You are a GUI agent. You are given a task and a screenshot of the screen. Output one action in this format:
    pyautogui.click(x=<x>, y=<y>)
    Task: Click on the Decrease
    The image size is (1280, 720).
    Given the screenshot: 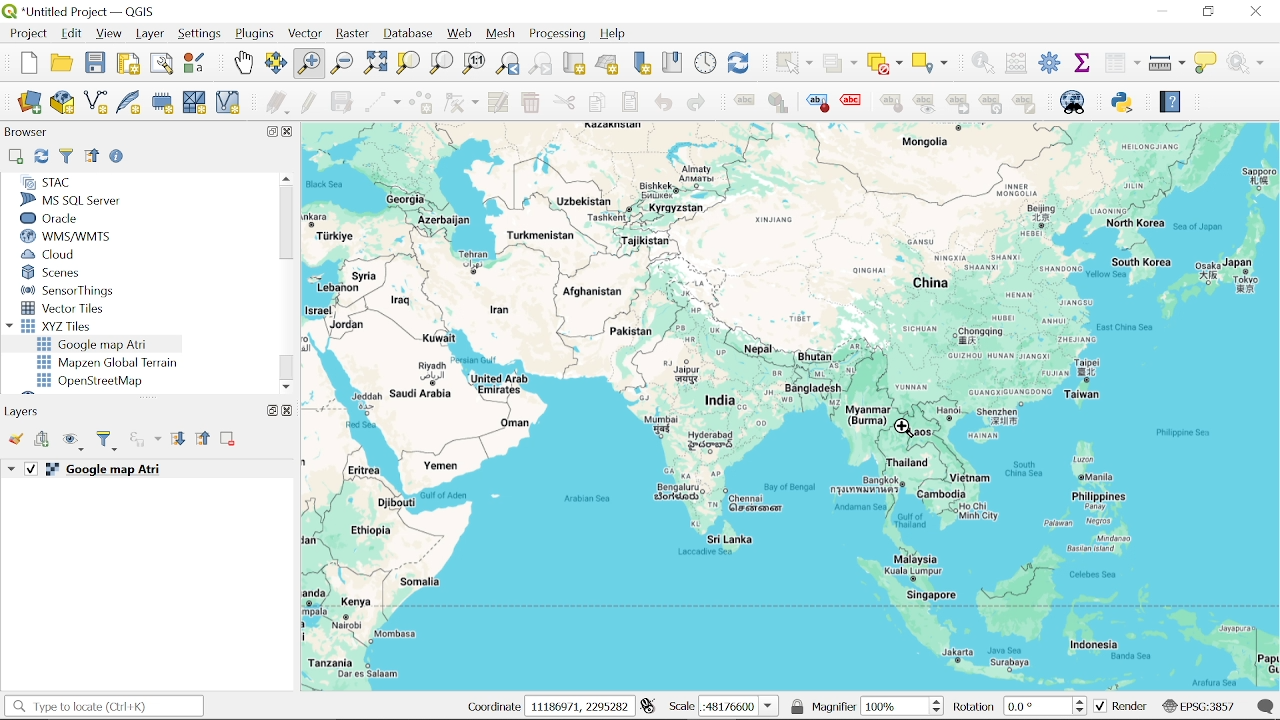 What is the action you would take?
    pyautogui.click(x=1083, y=711)
    